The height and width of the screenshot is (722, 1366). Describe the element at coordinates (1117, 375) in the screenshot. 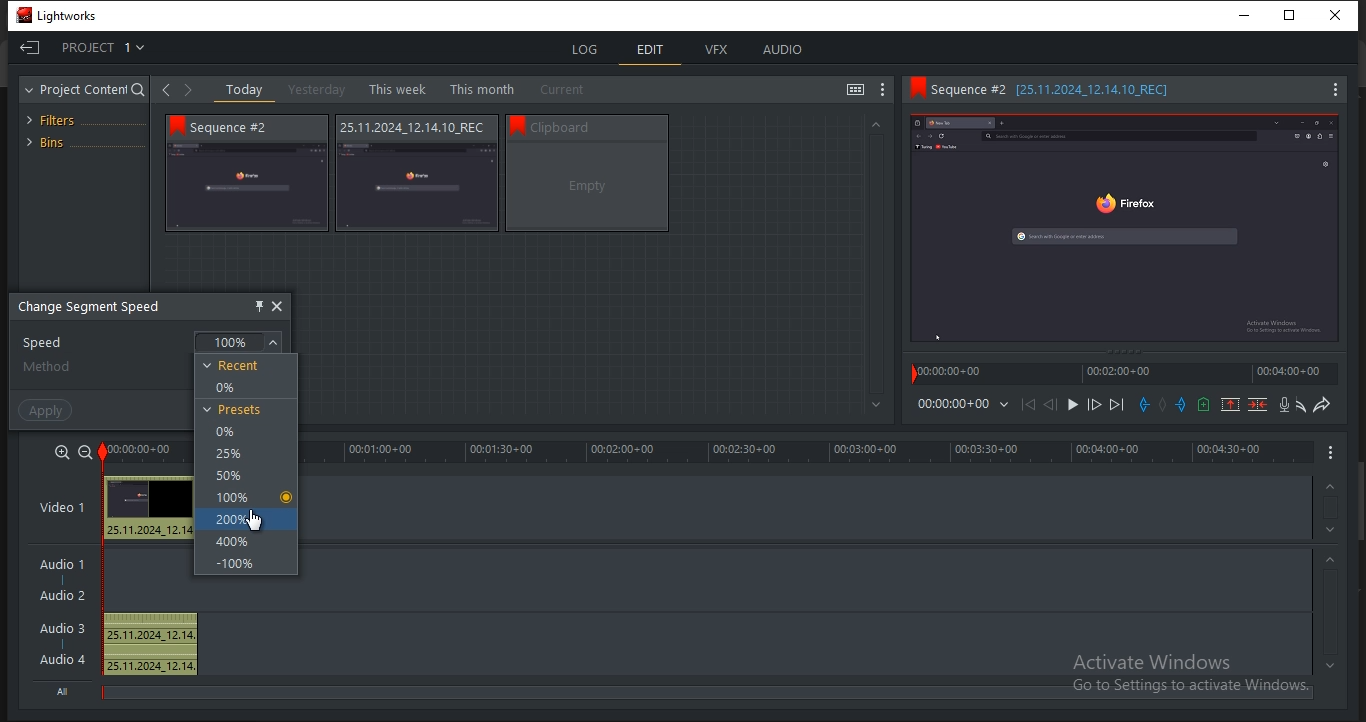

I see `time stamp` at that location.